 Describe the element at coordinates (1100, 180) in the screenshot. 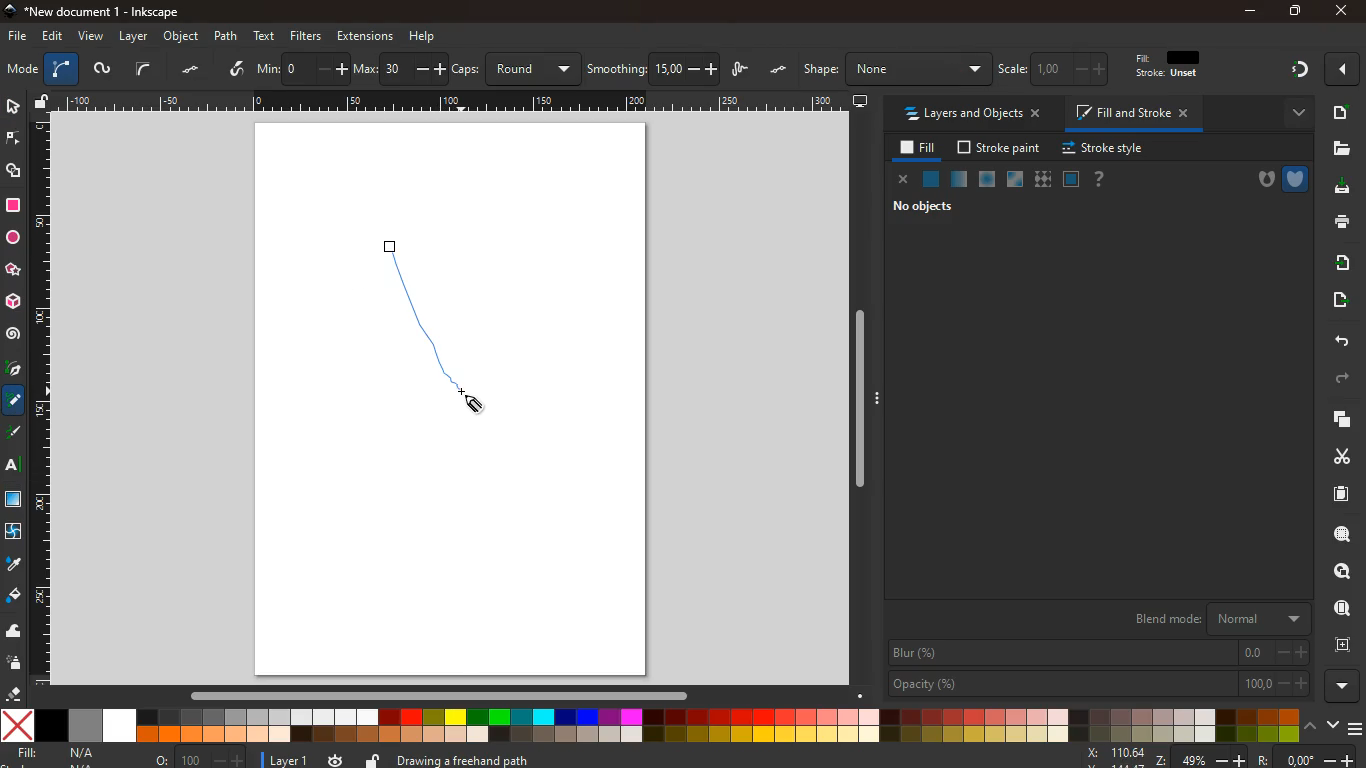

I see `help` at that location.